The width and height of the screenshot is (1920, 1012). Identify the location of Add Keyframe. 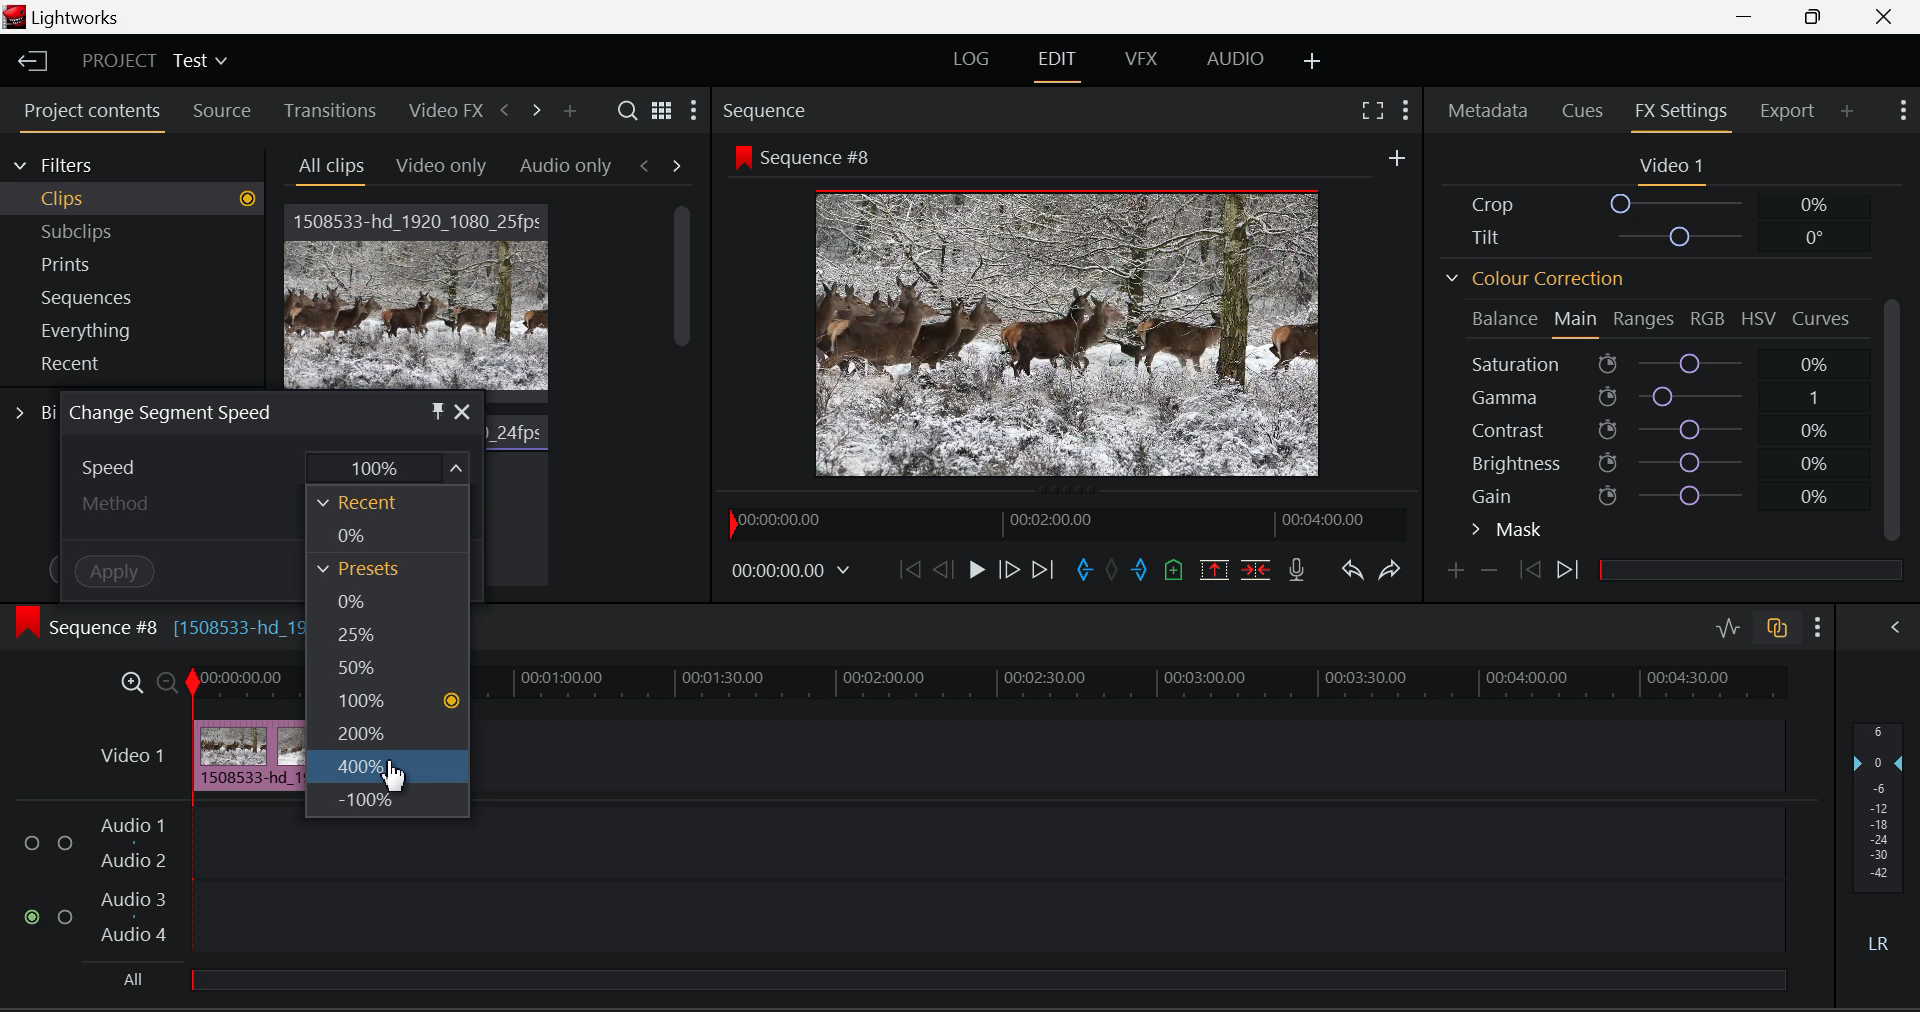
(1457, 572).